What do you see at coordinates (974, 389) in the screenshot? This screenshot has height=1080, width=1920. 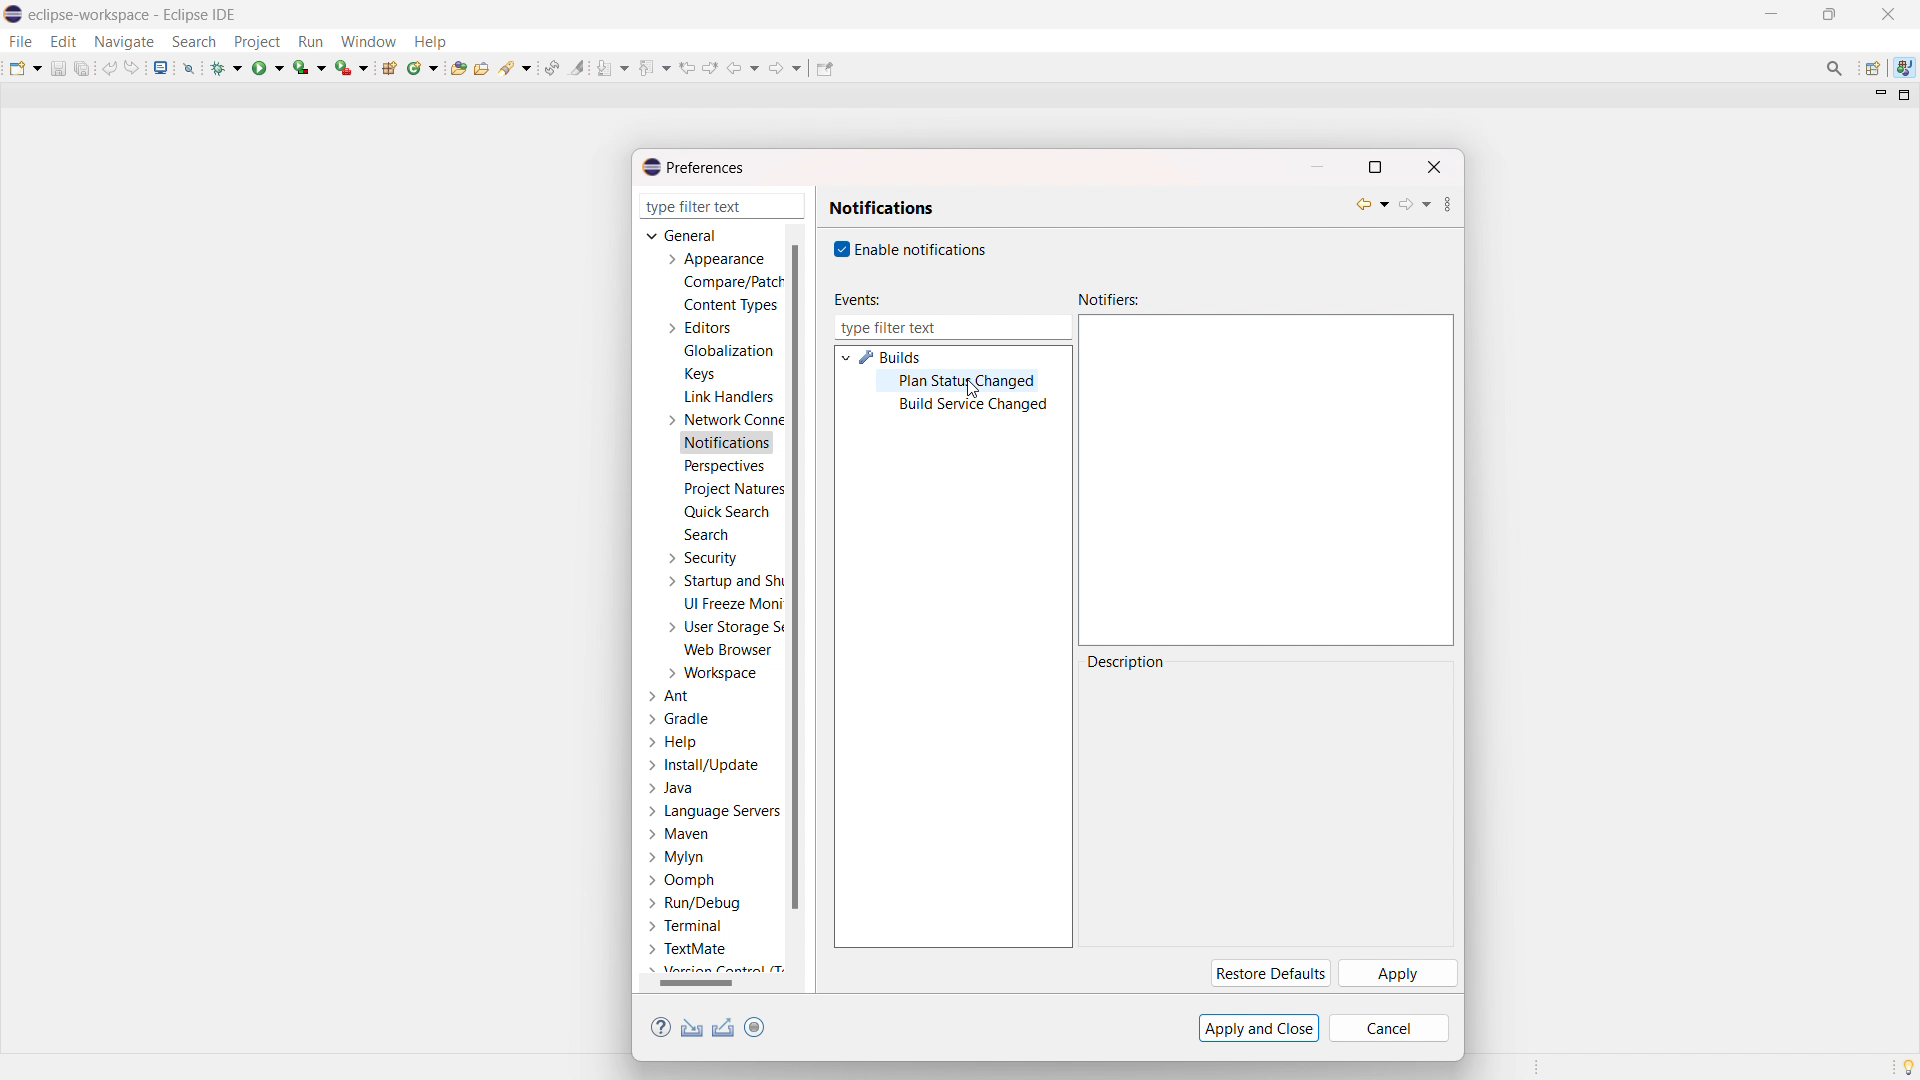 I see `cursor` at bounding box center [974, 389].